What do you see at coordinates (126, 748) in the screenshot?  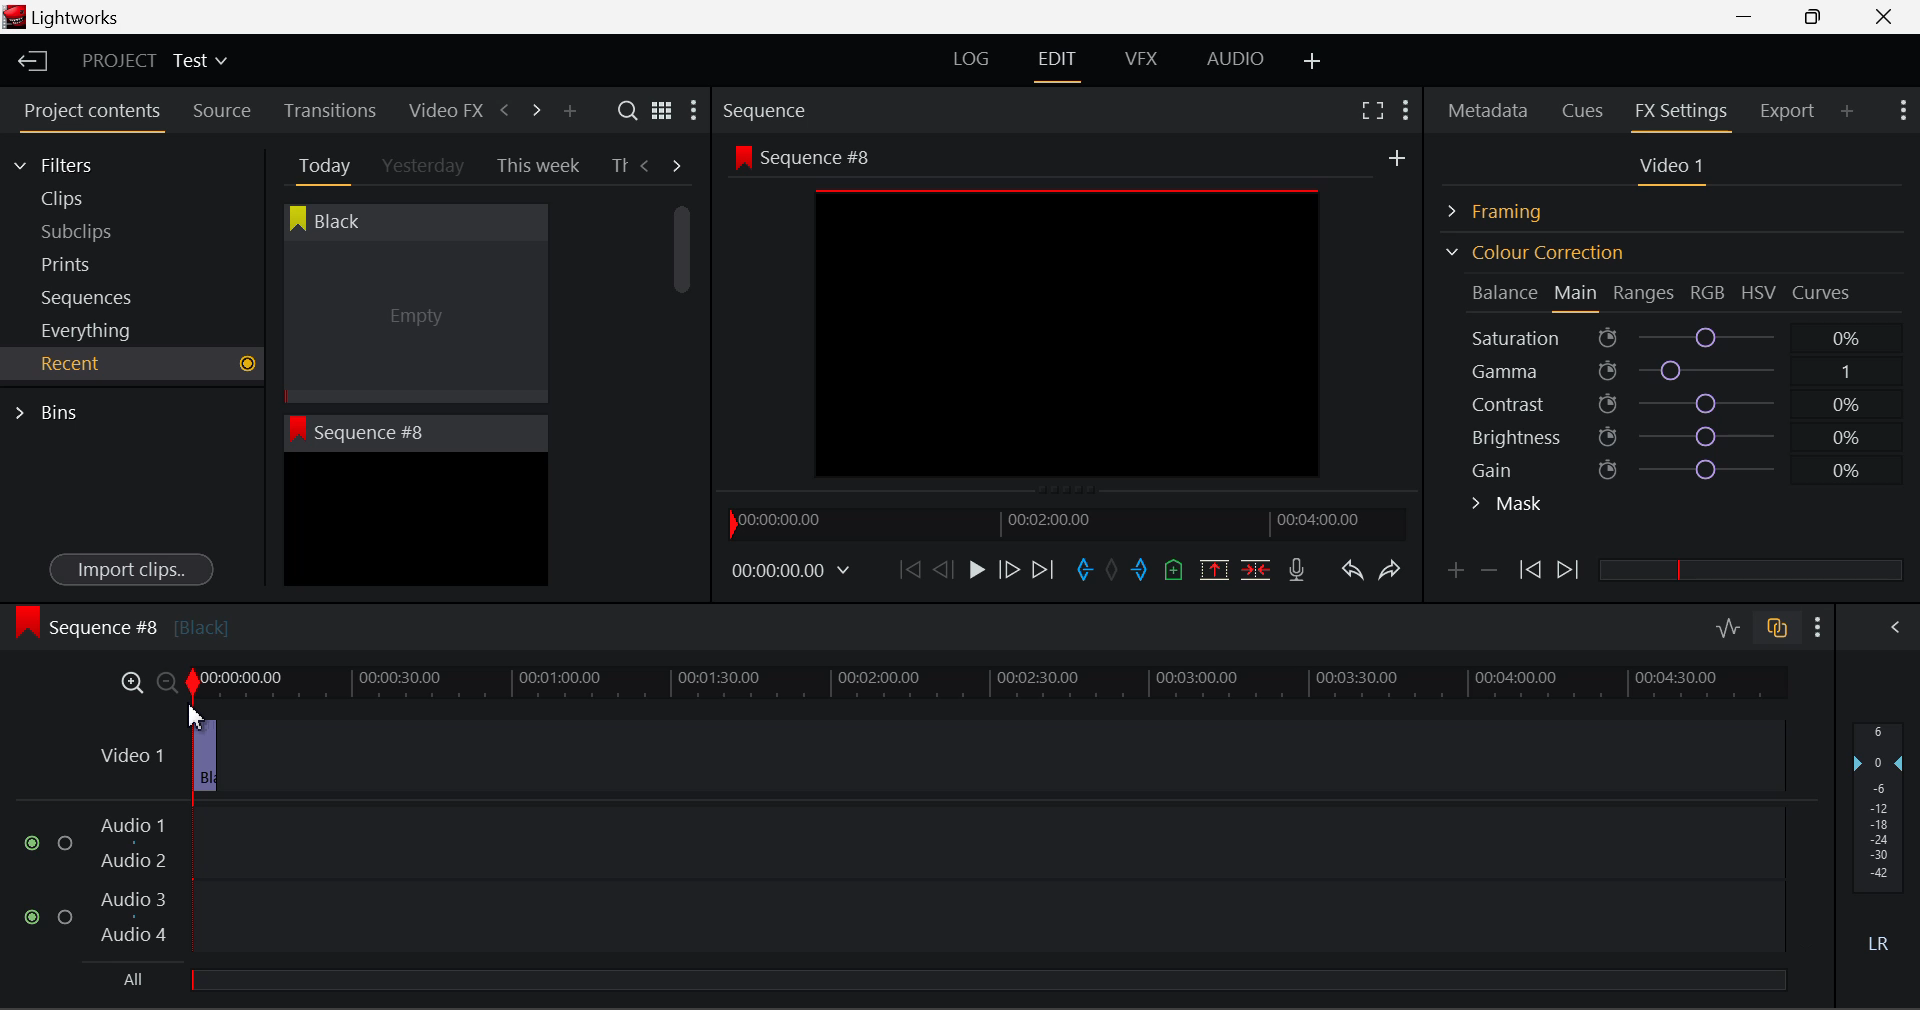 I see `Video 1` at bounding box center [126, 748].